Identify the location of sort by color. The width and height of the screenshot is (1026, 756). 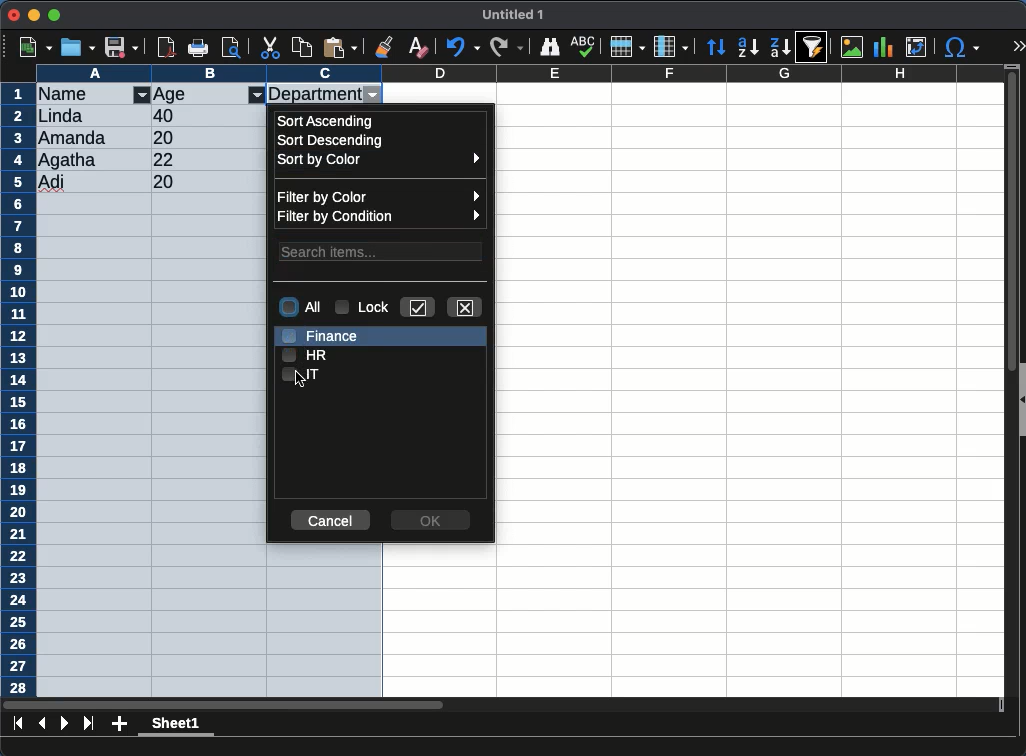
(378, 162).